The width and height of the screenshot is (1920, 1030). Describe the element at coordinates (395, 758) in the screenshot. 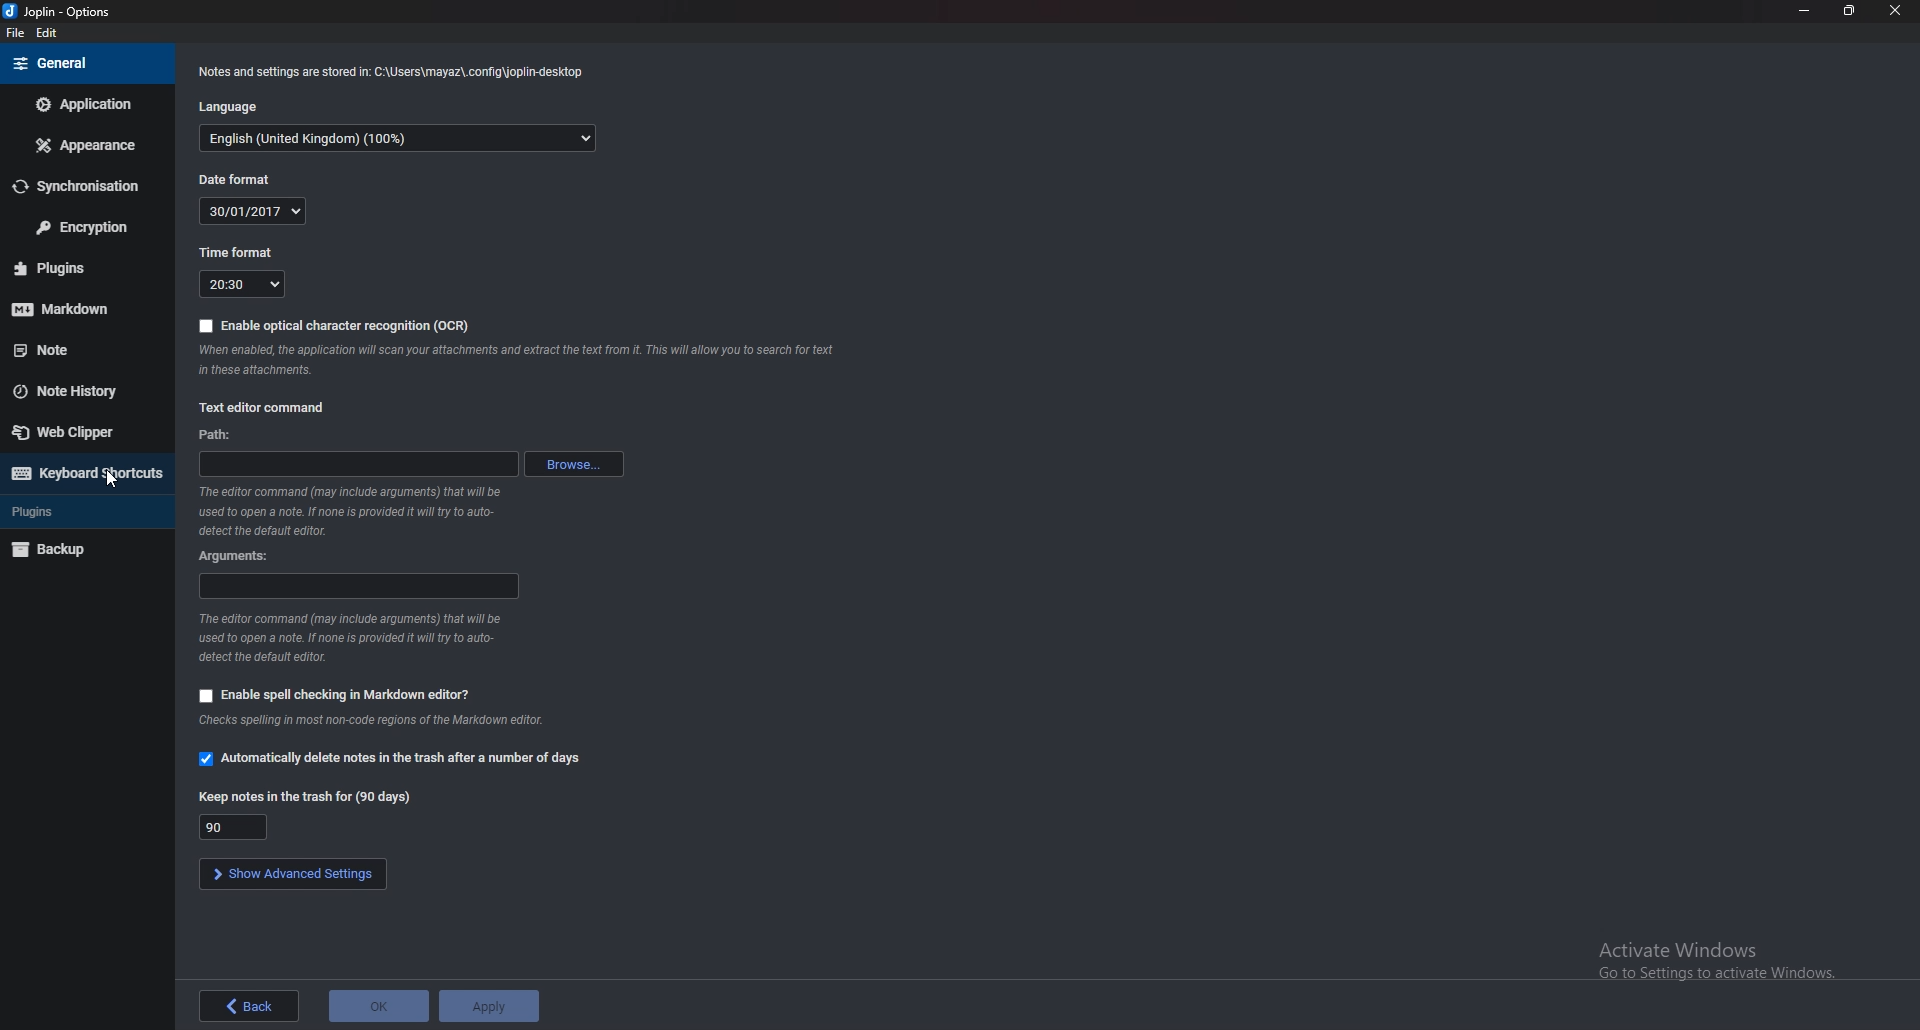

I see `Automatically delete notes` at that location.